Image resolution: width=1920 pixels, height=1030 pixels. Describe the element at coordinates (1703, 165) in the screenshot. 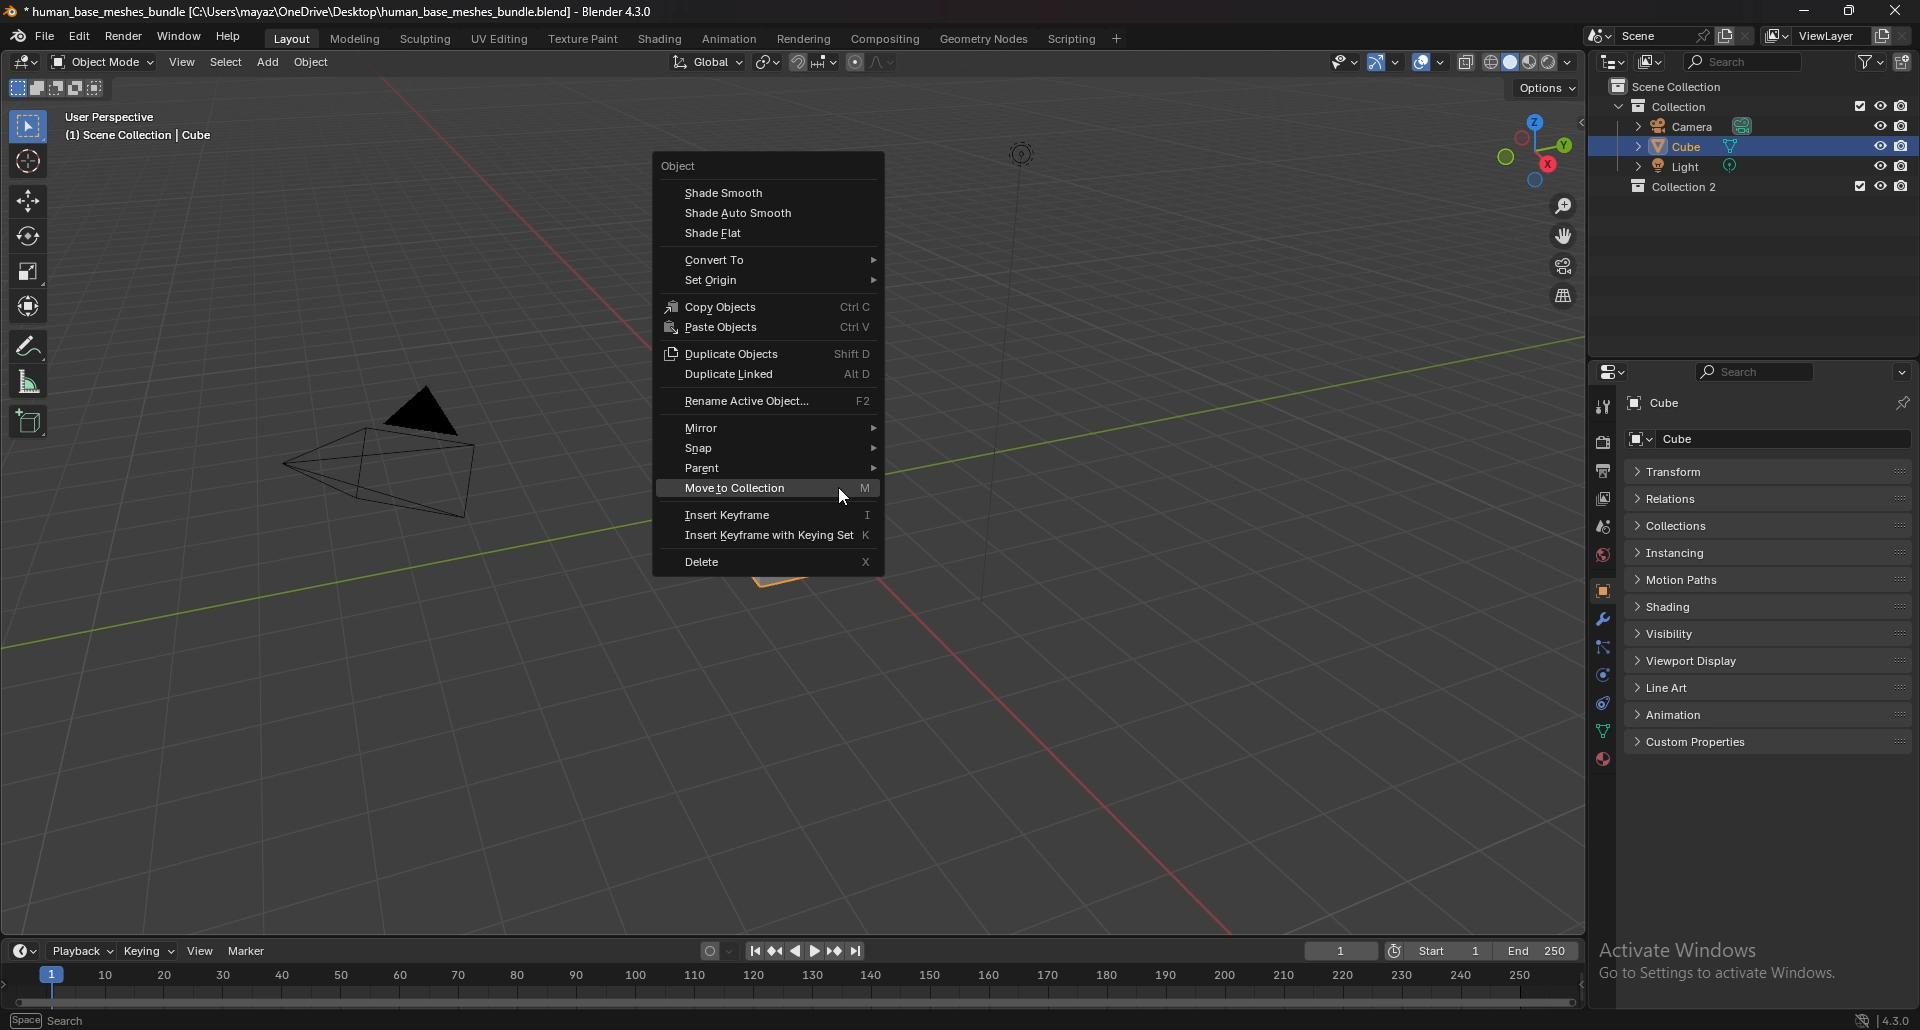

I see `light` at that location.